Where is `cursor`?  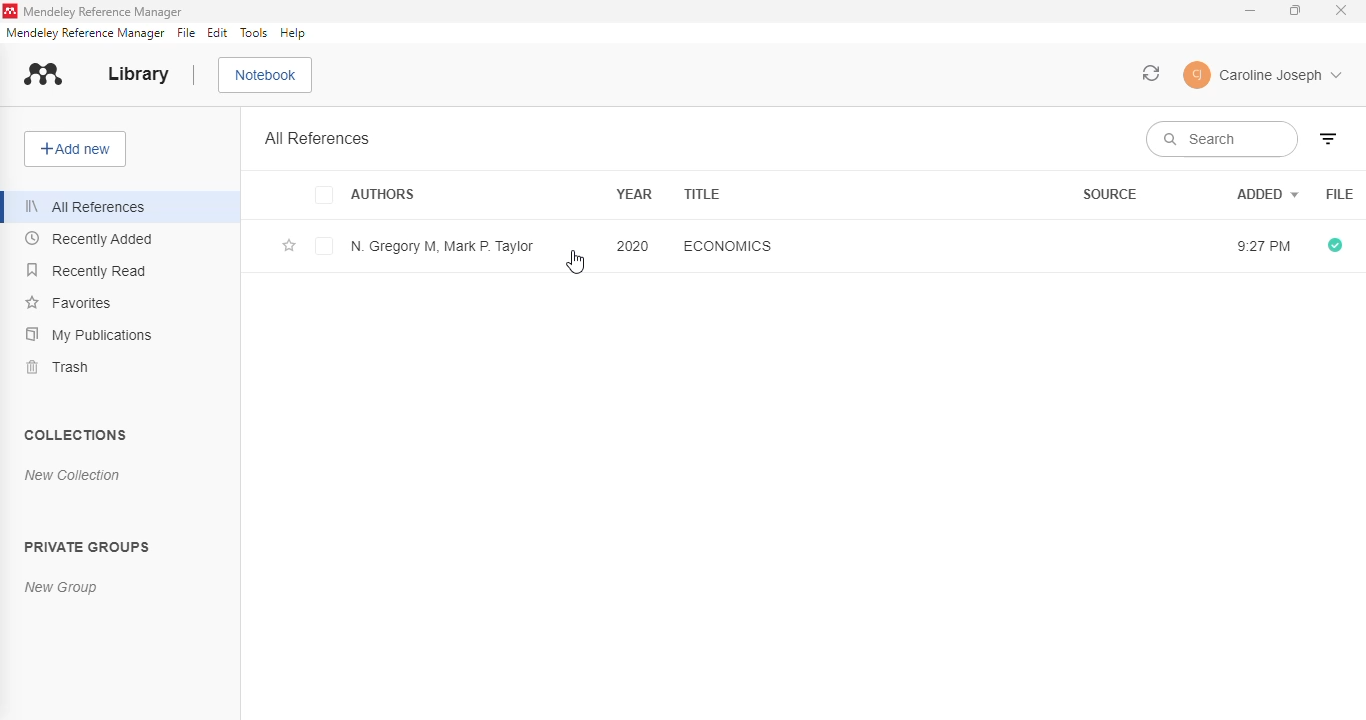
cursor is located at coordinates (575, 262).